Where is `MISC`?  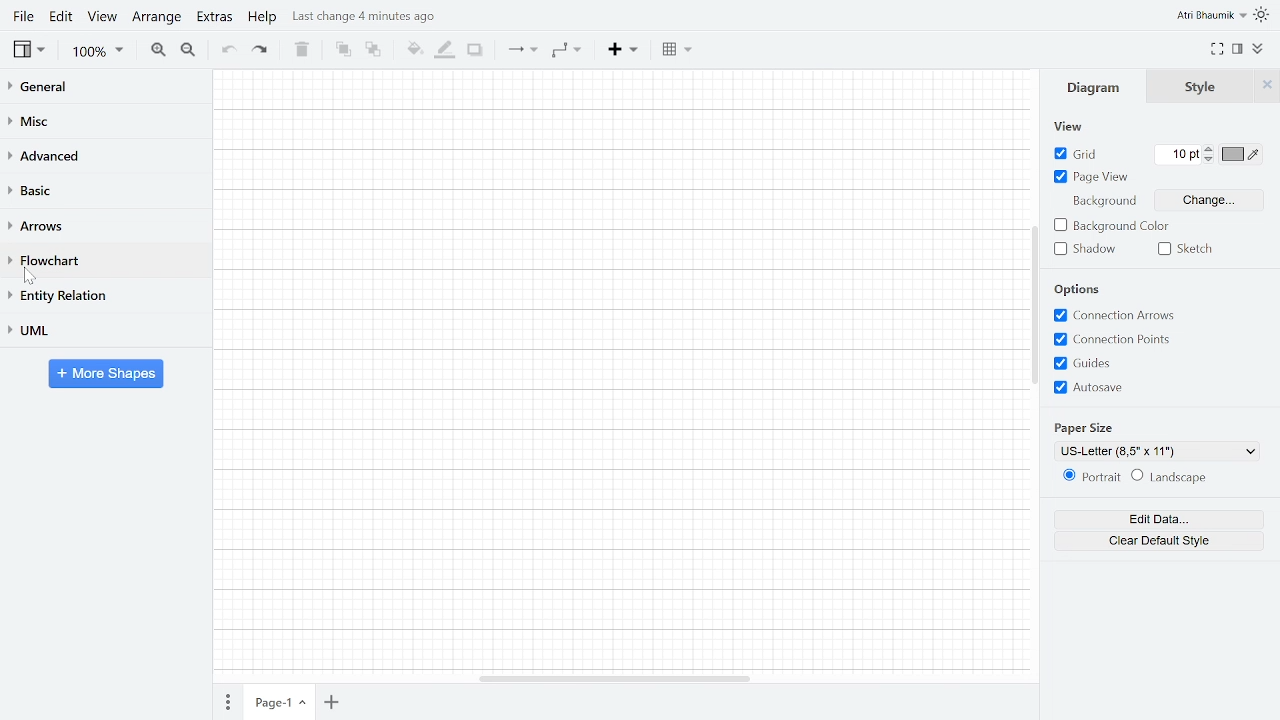 MISC is located at coordinates (98, 120).